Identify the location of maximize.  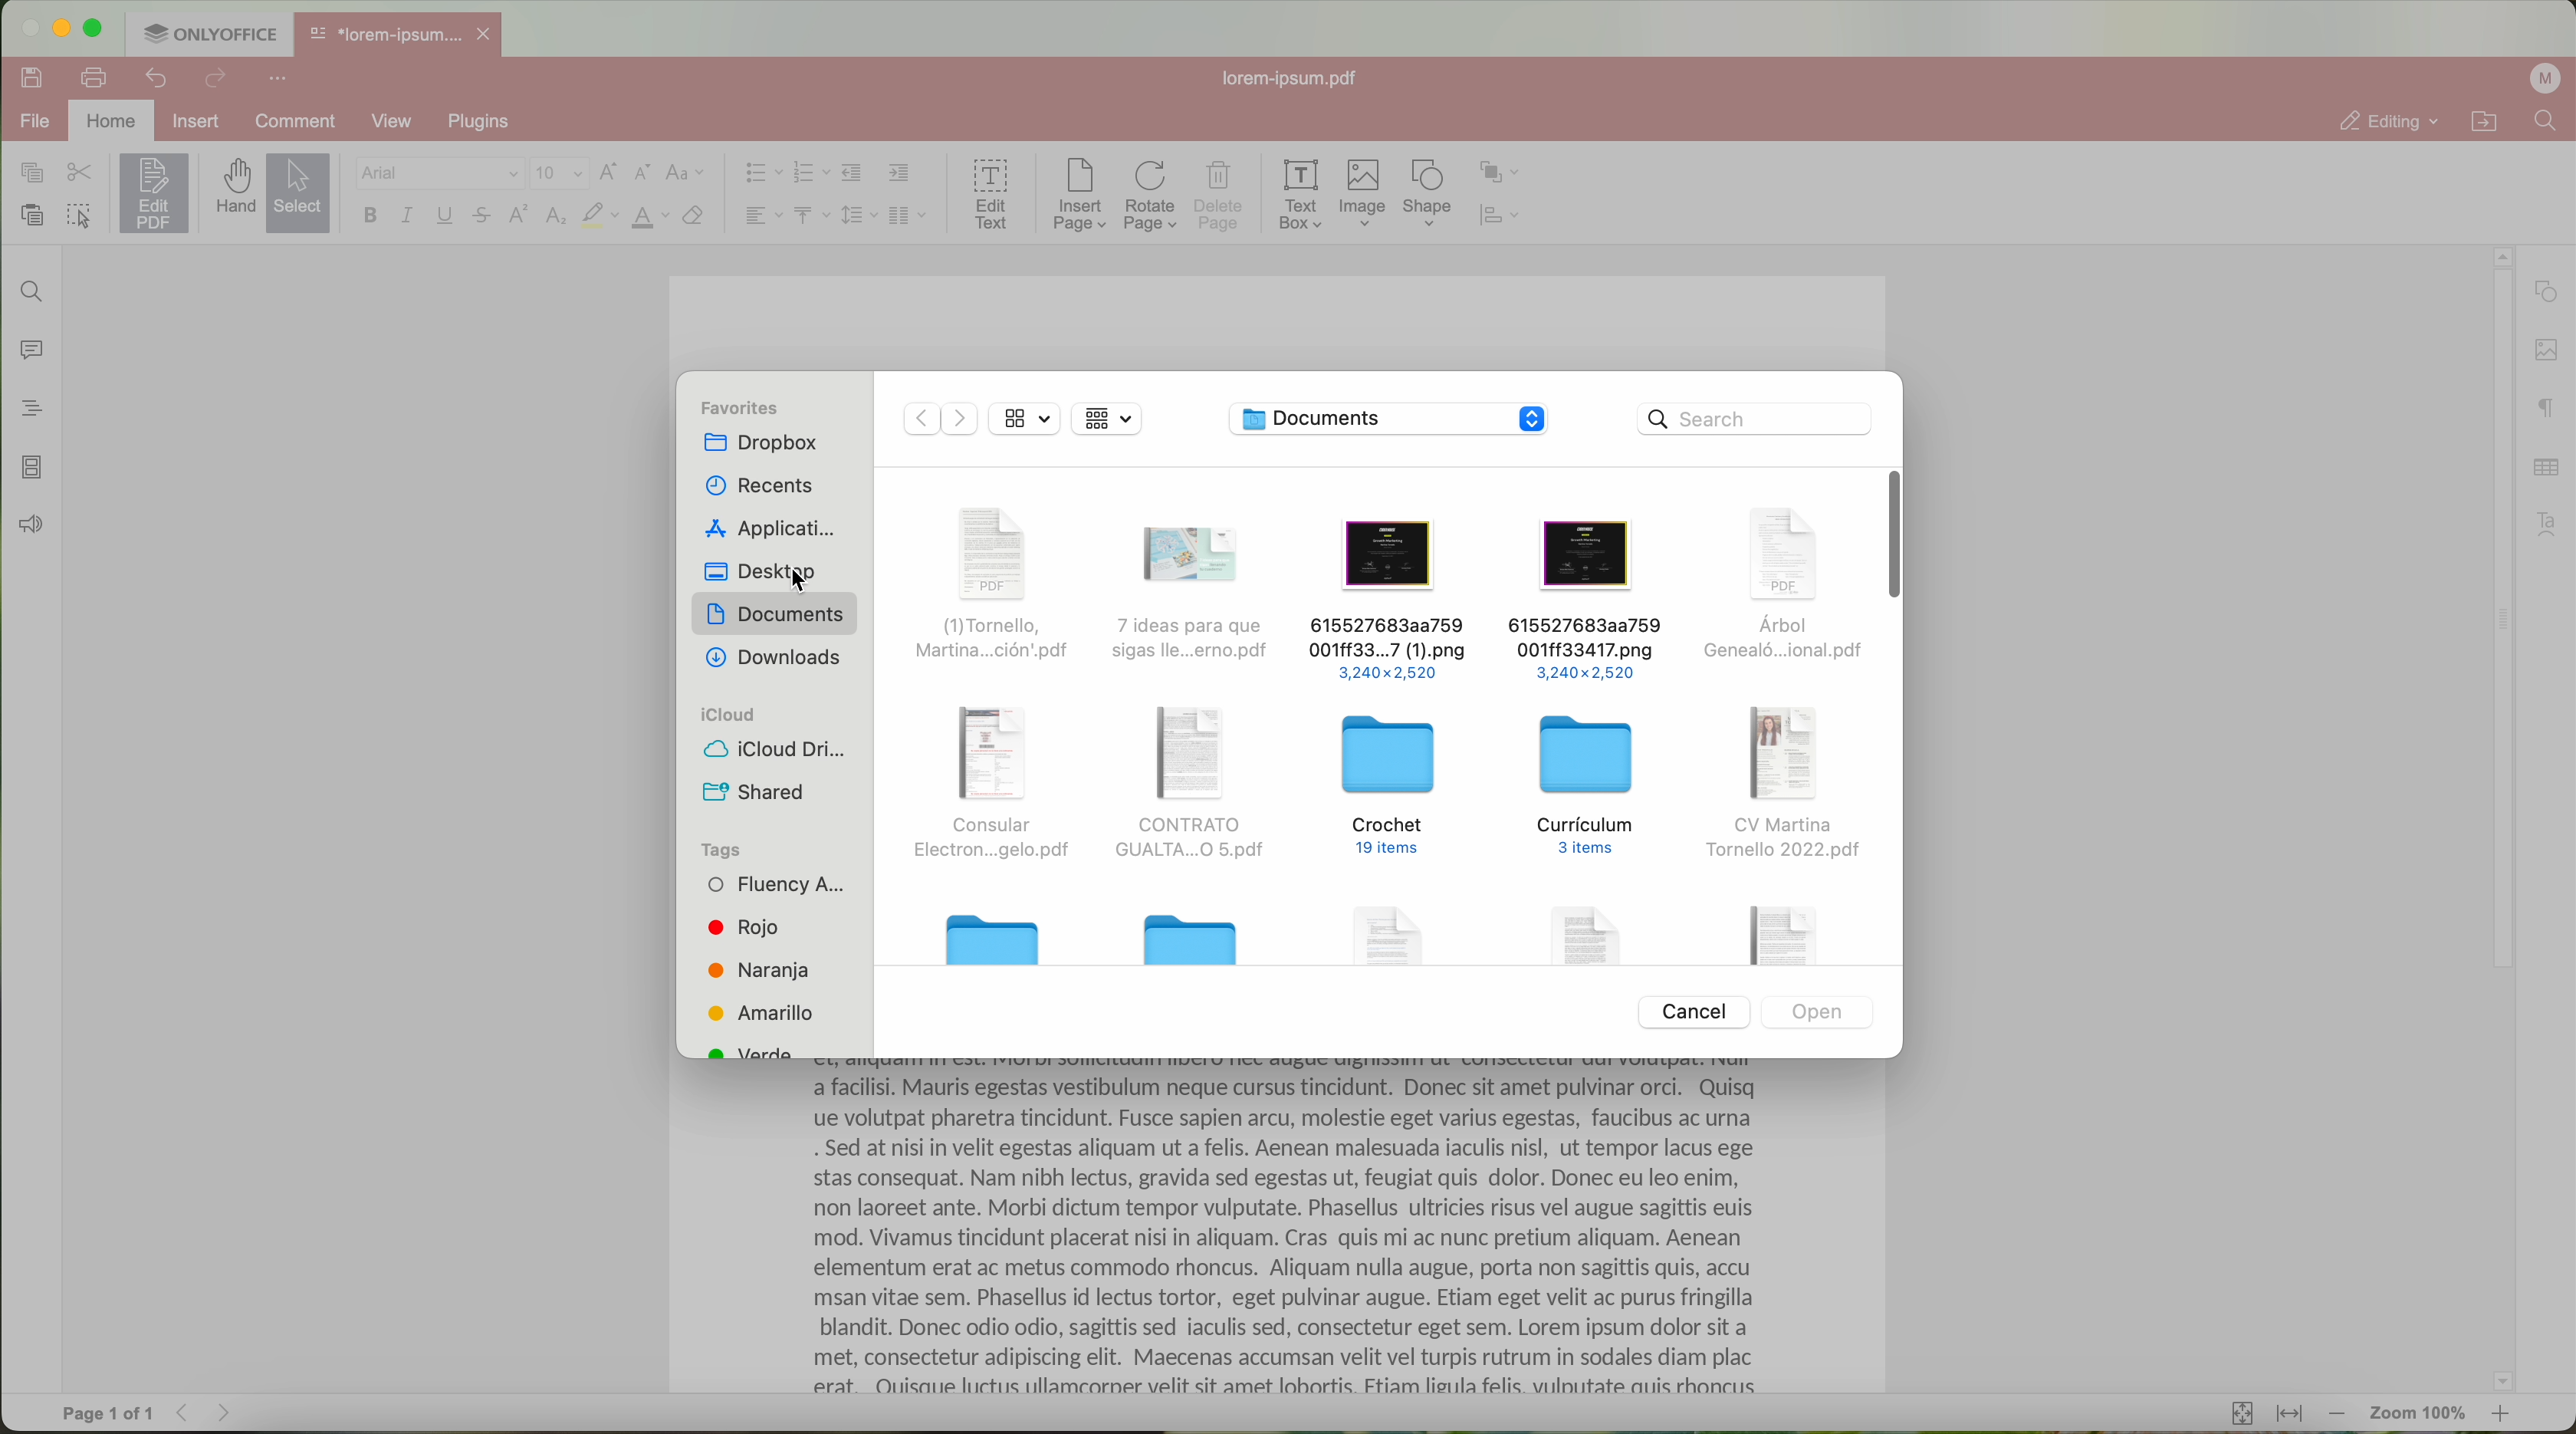
(95, 28).